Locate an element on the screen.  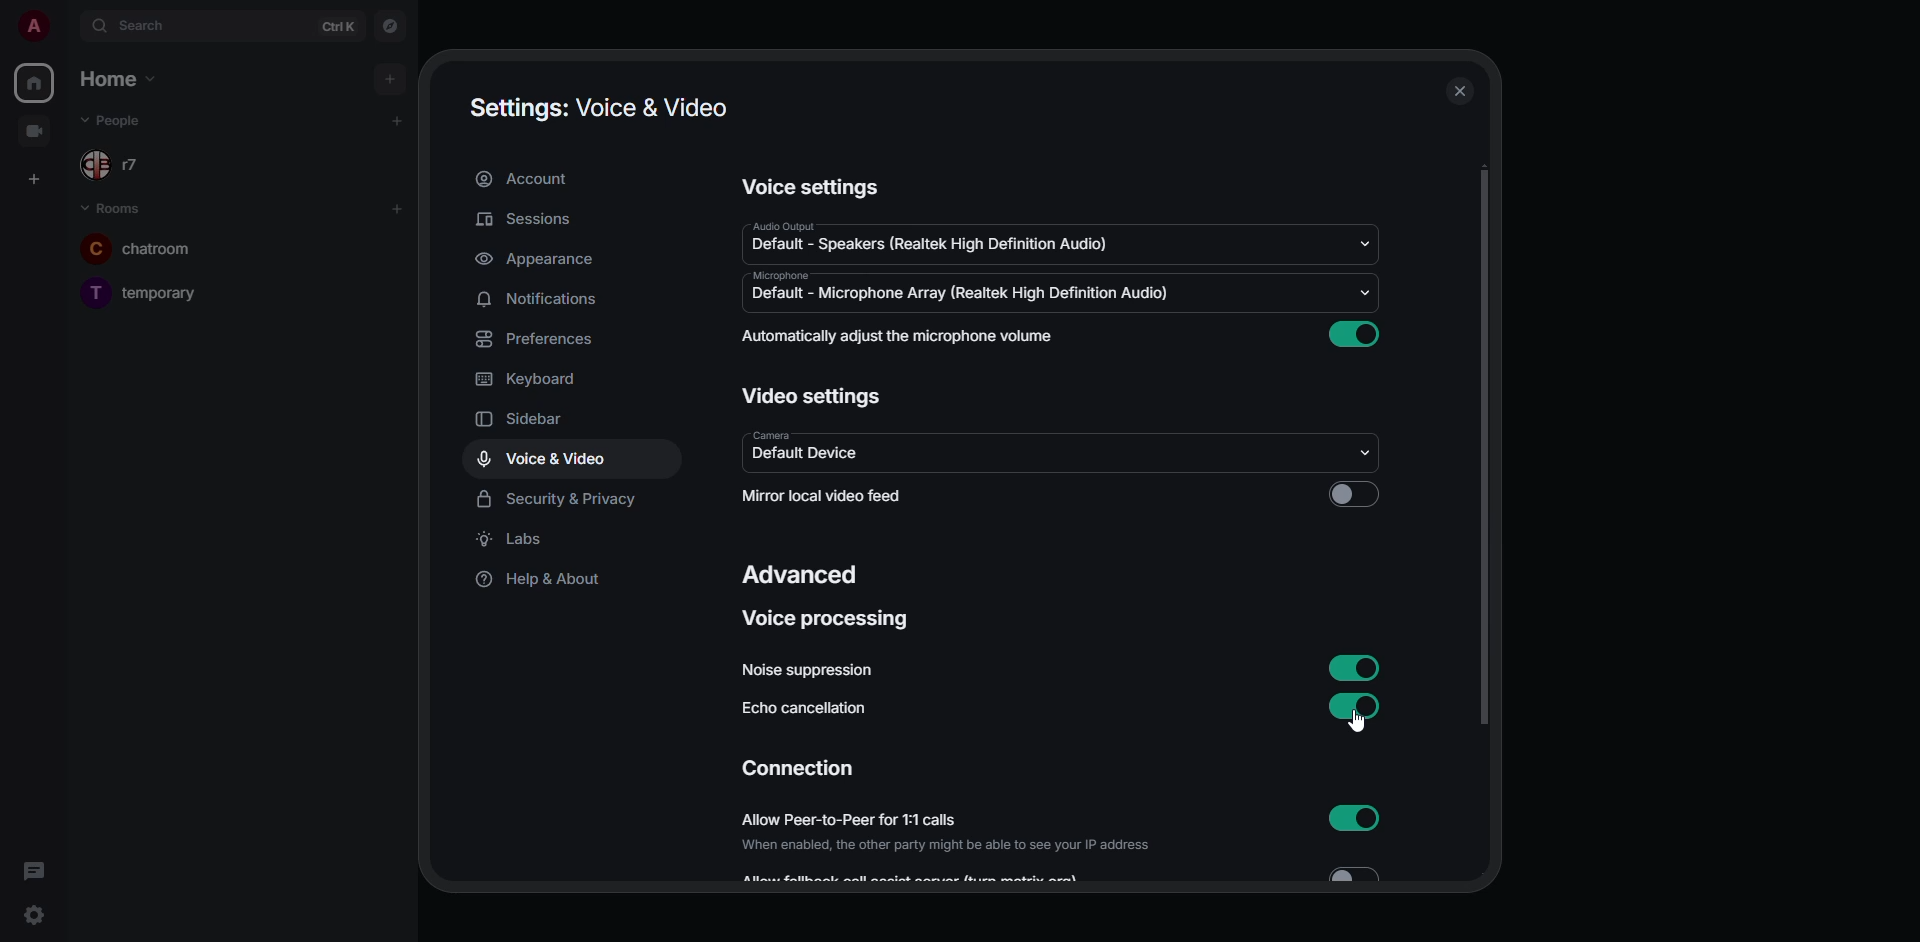
default is located at coordinates (932, 245).